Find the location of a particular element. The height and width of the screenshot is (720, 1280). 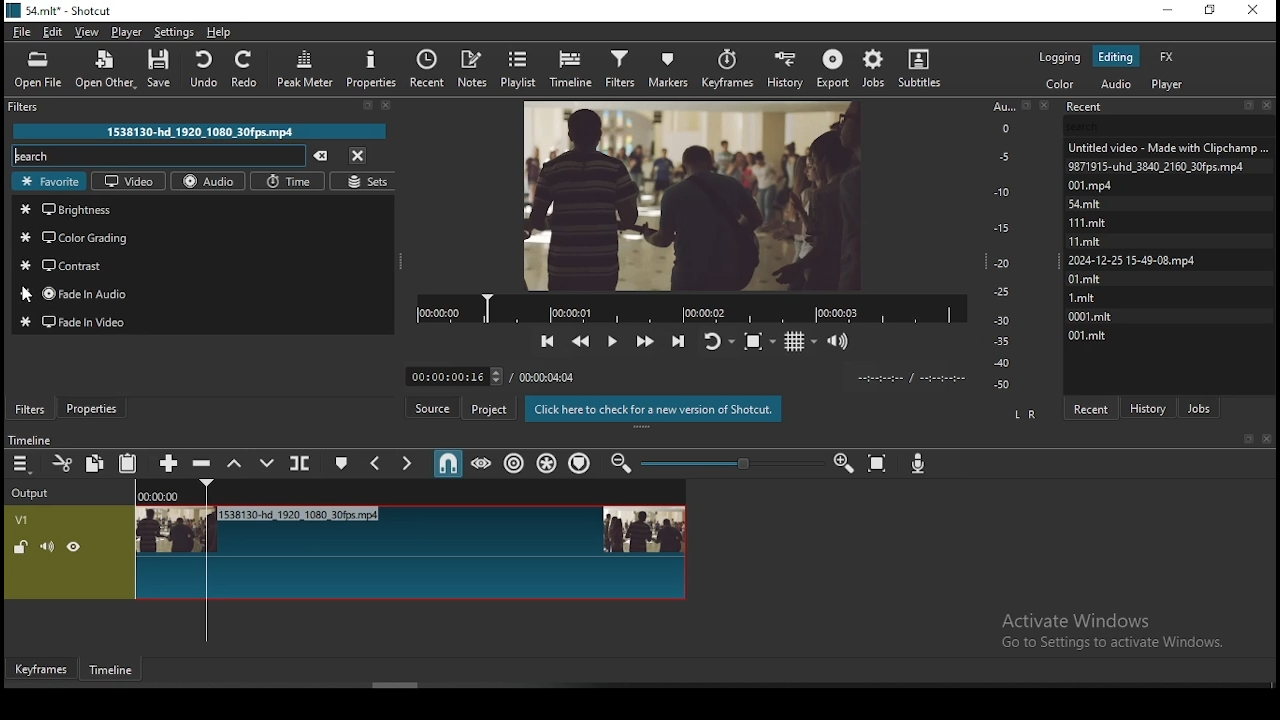

time format is located at coordinates (915, 379).